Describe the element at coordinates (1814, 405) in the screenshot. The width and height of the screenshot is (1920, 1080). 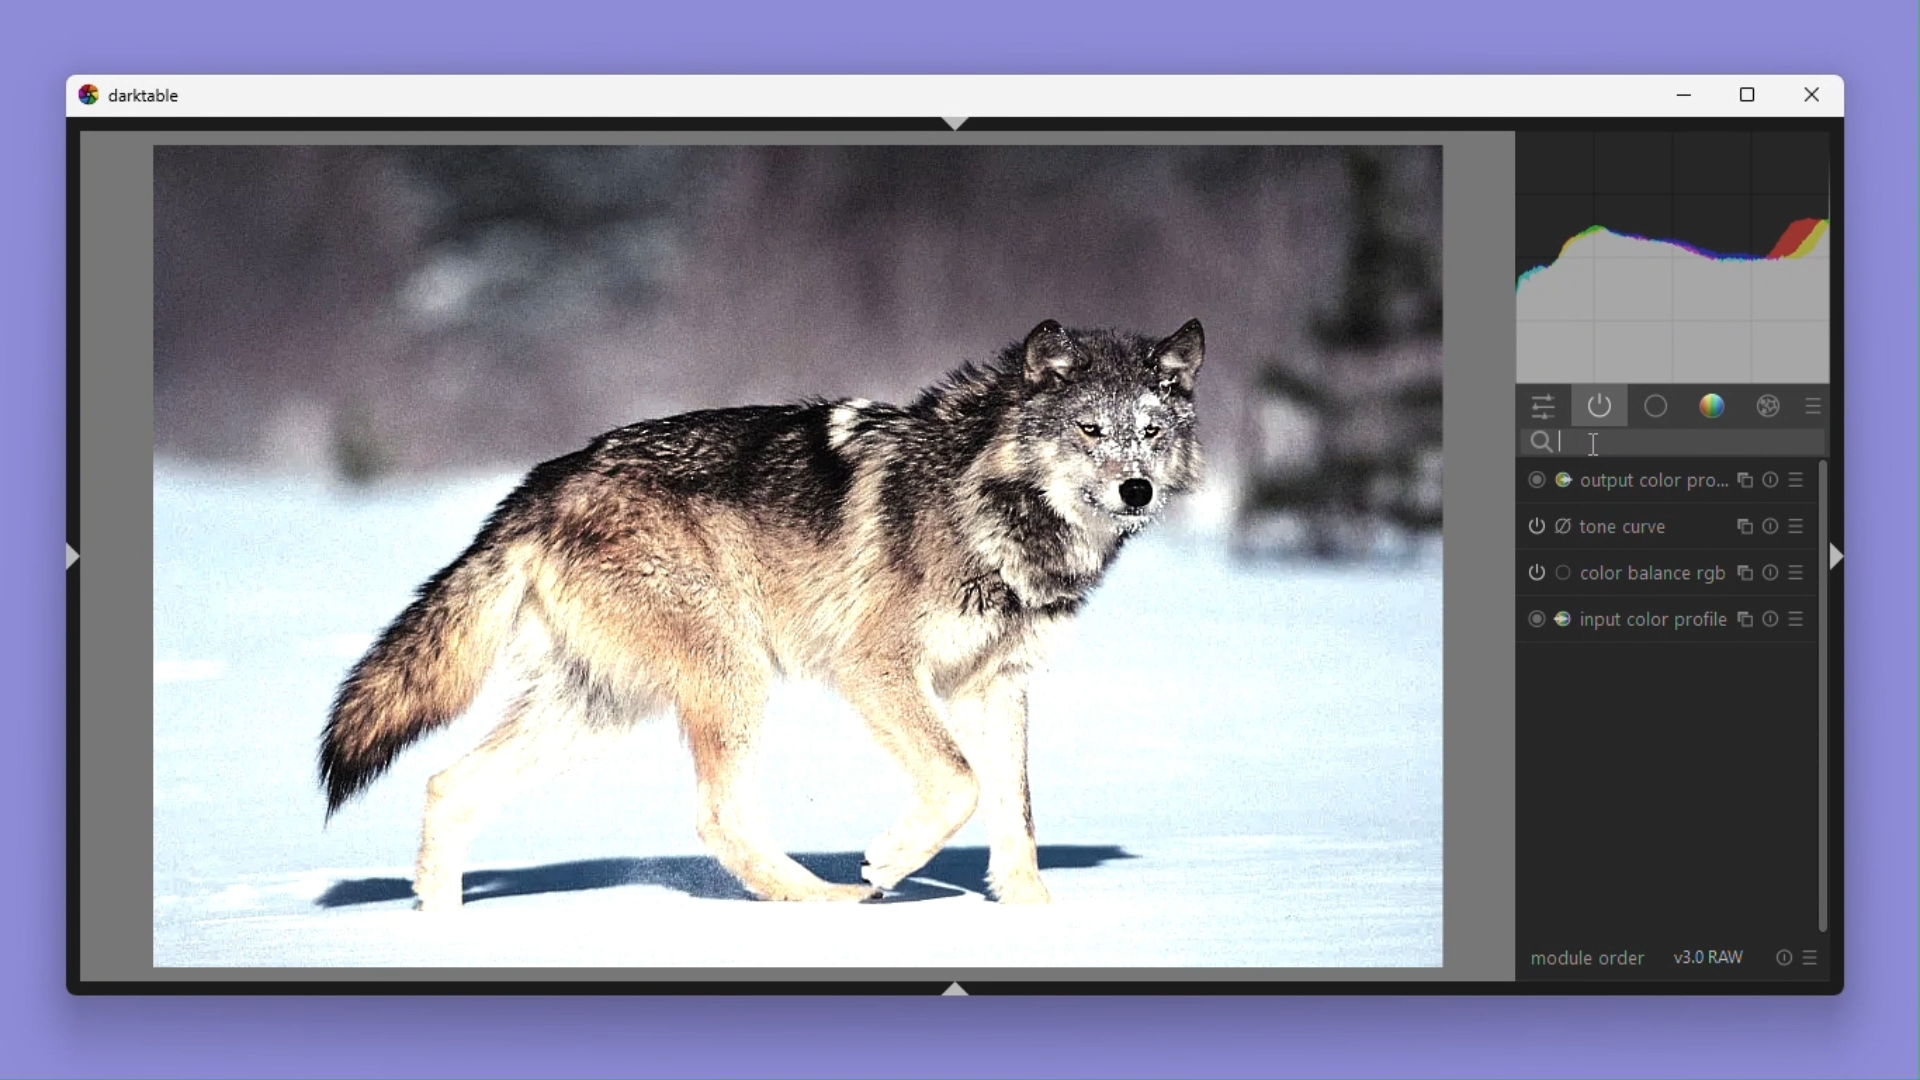
I see `preset` at that location.